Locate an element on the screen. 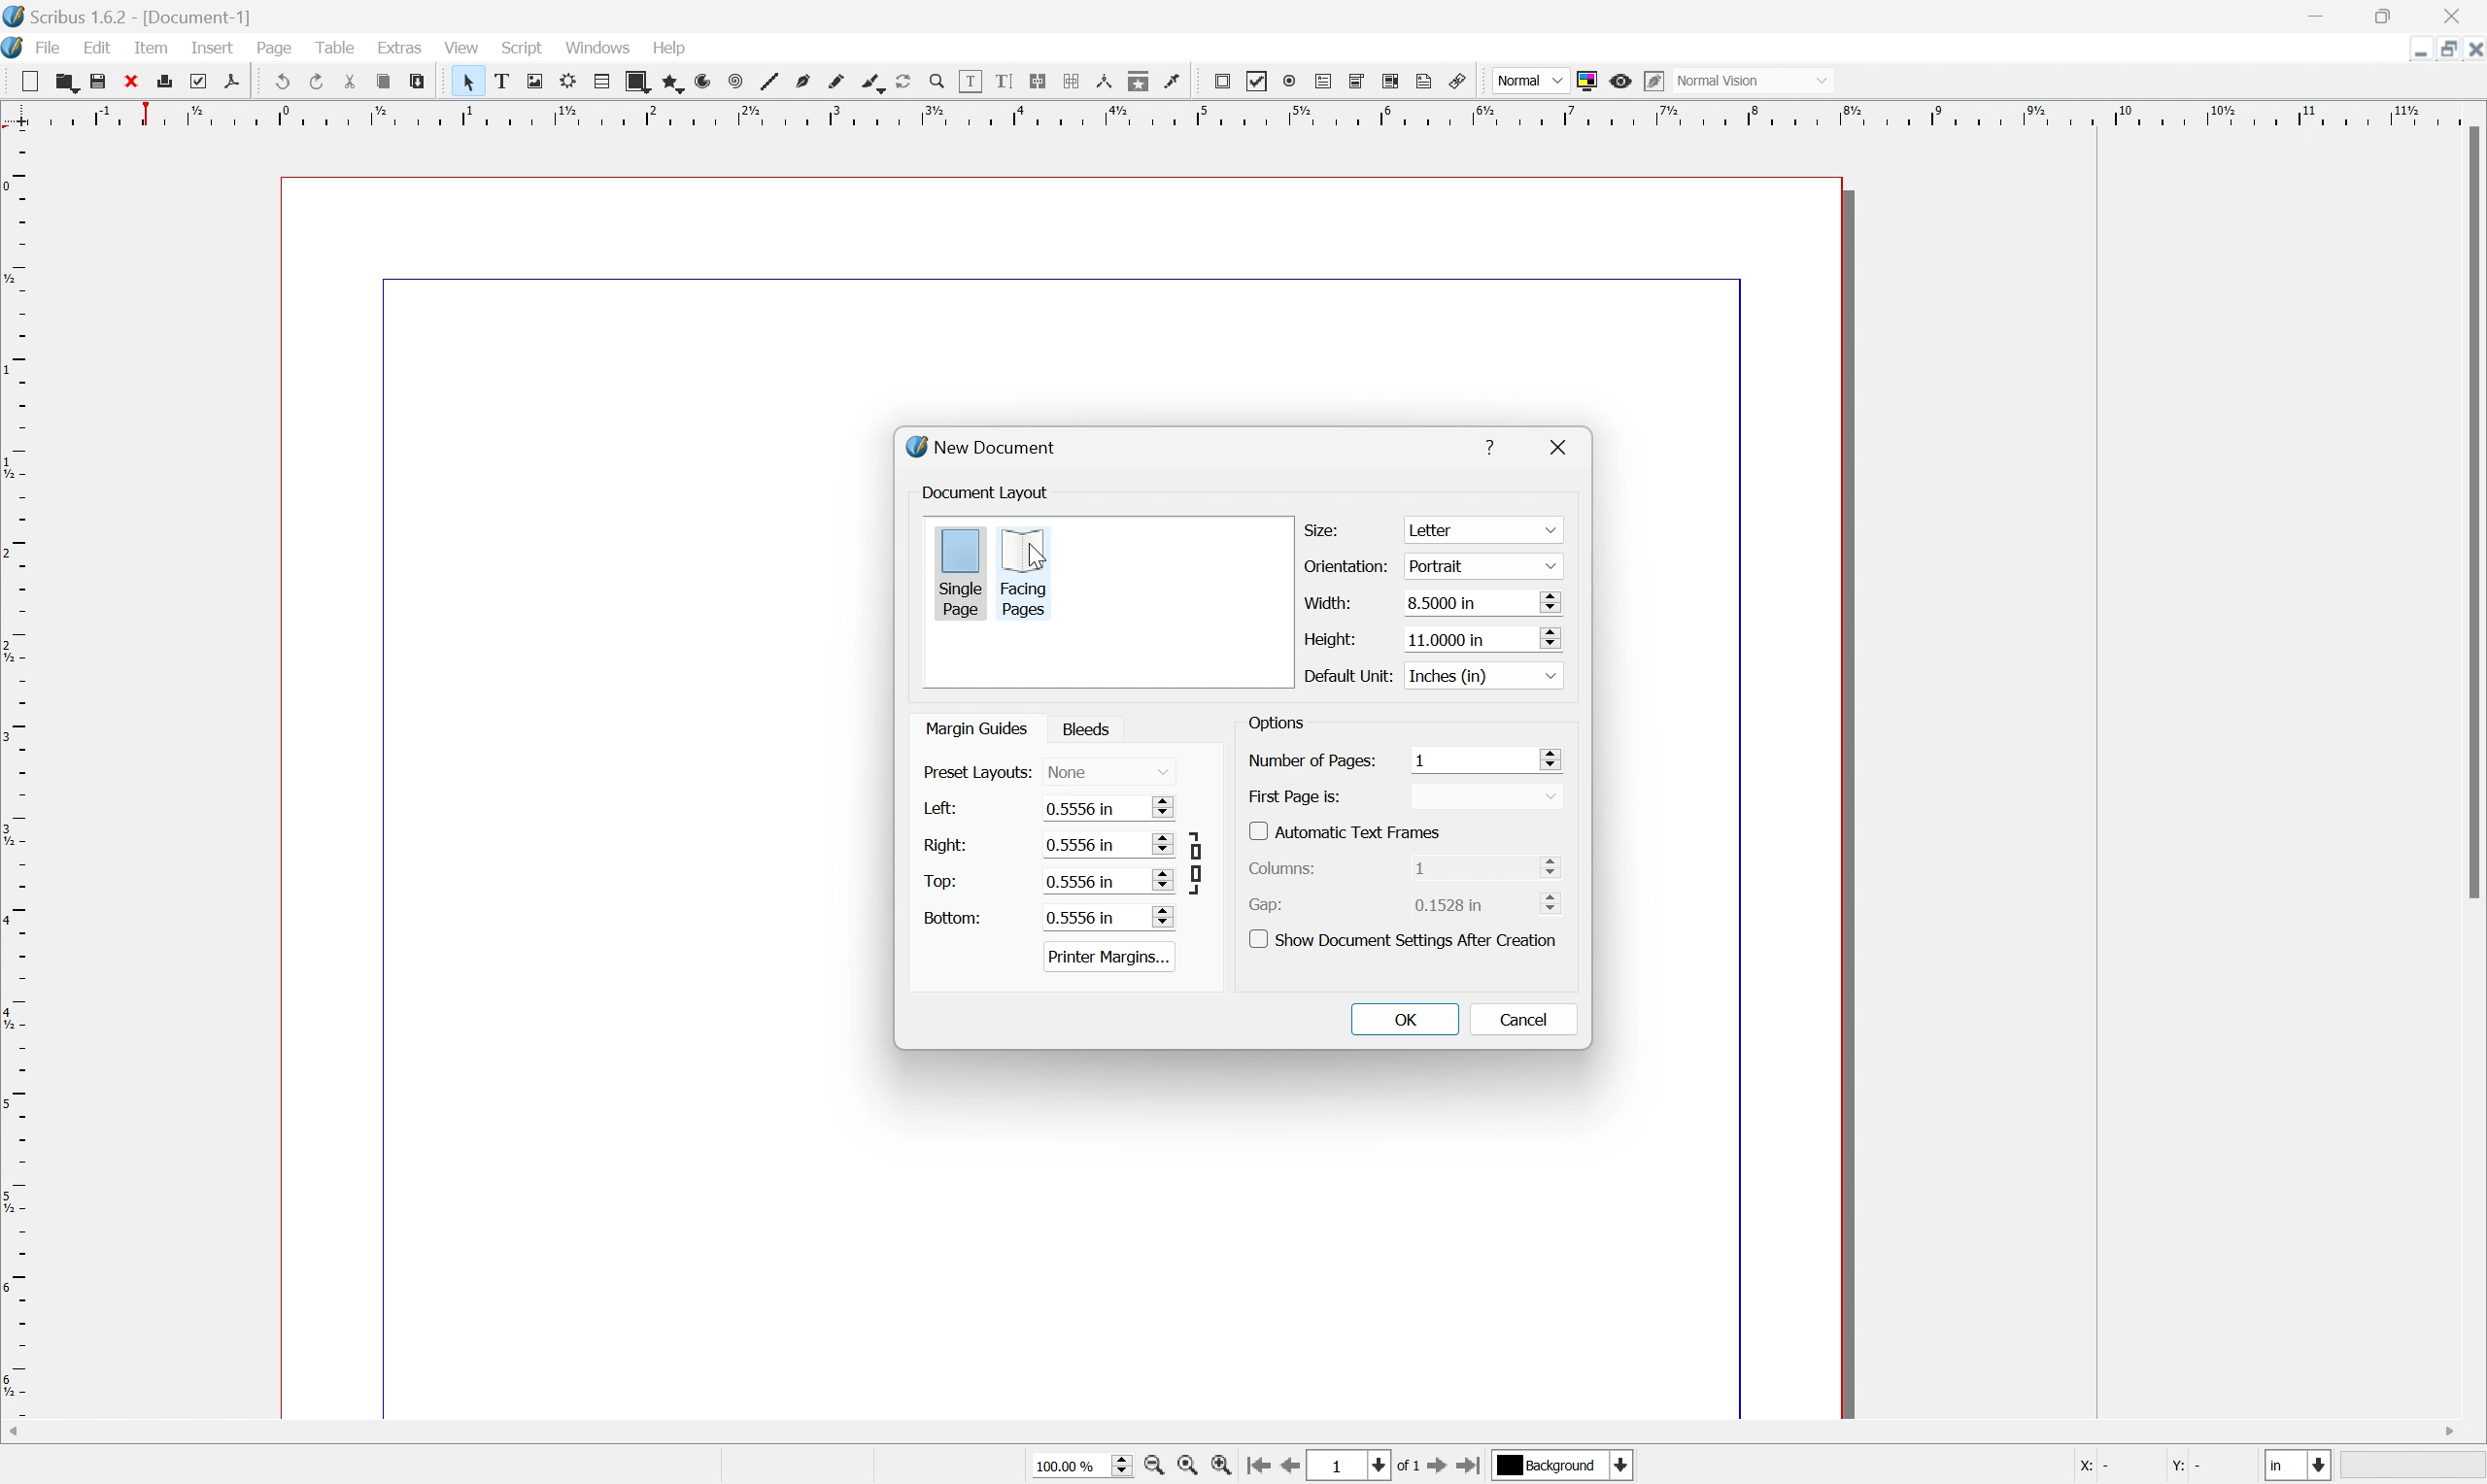 This screenshot has width=2487, height=1484. Printer margins... is located at coordinates (1110, 956).